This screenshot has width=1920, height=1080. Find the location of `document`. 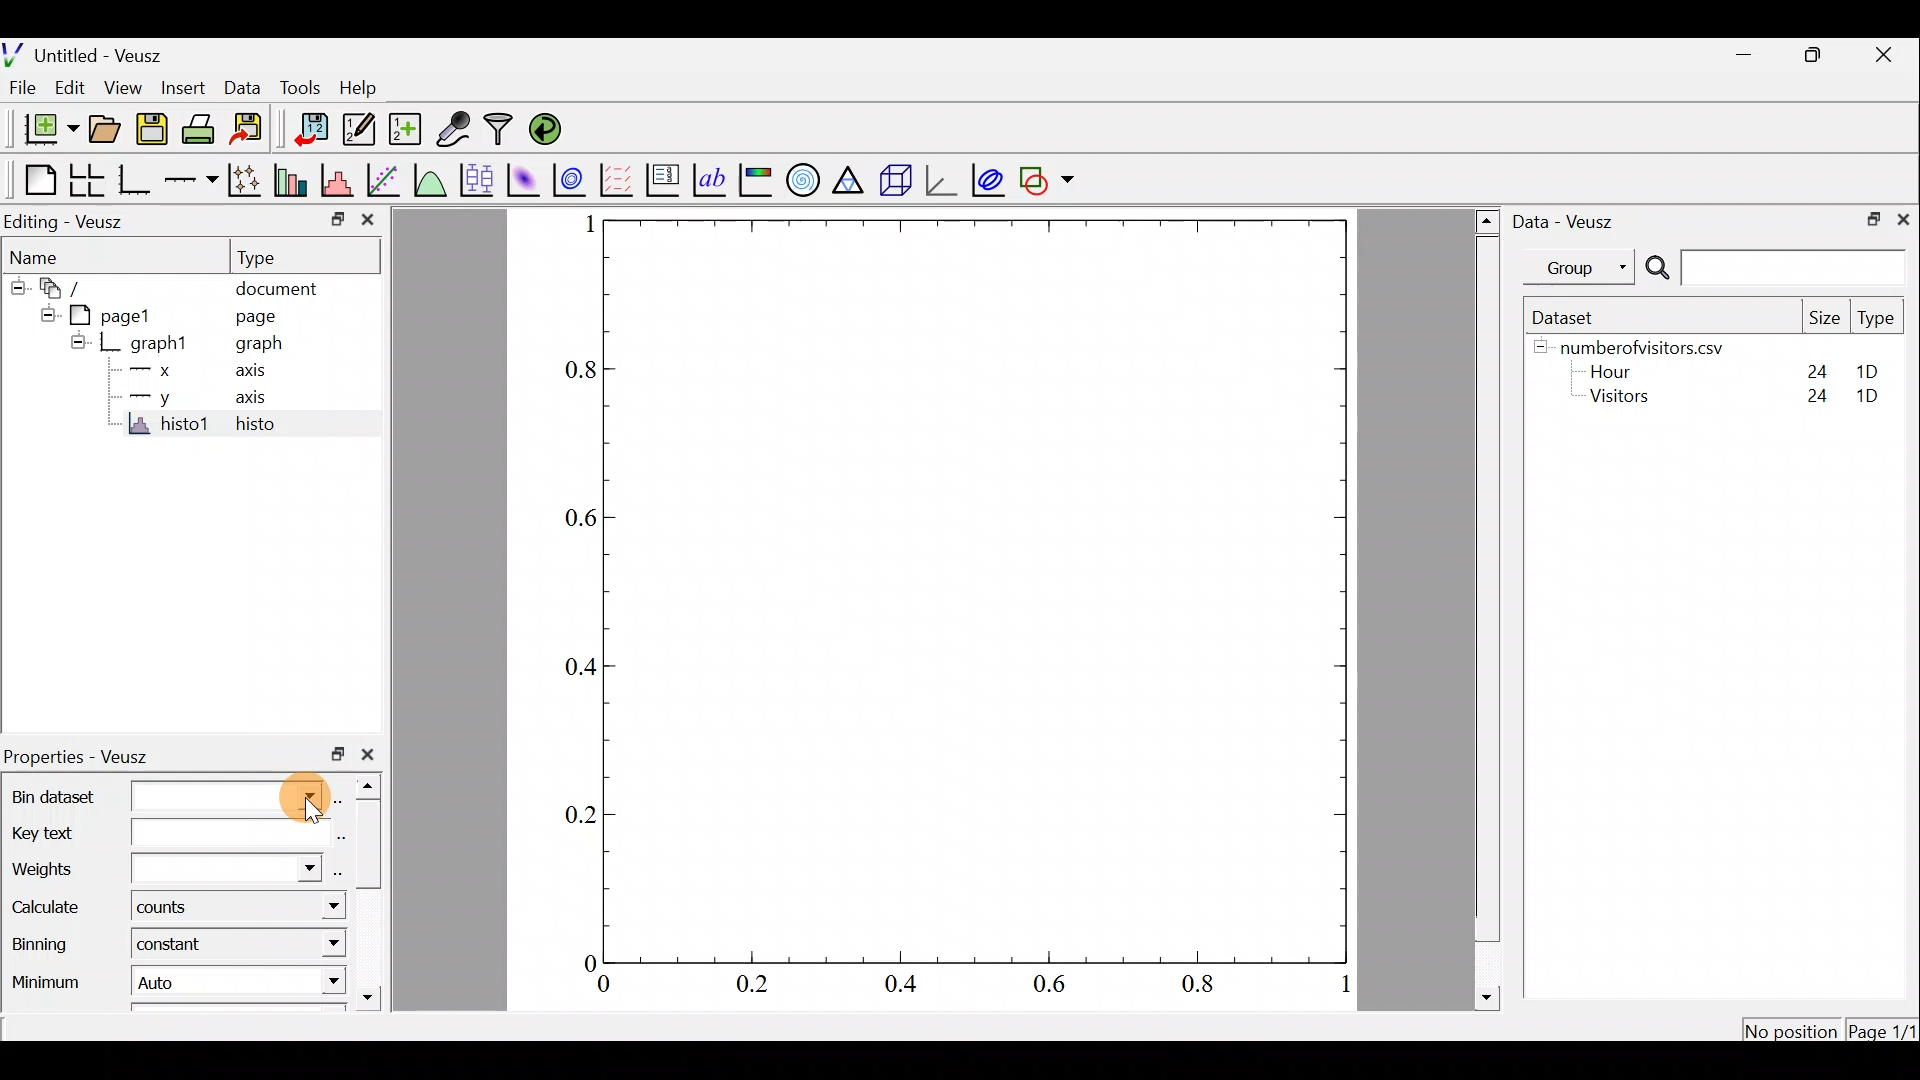

document is located at coordinates (282, 287).